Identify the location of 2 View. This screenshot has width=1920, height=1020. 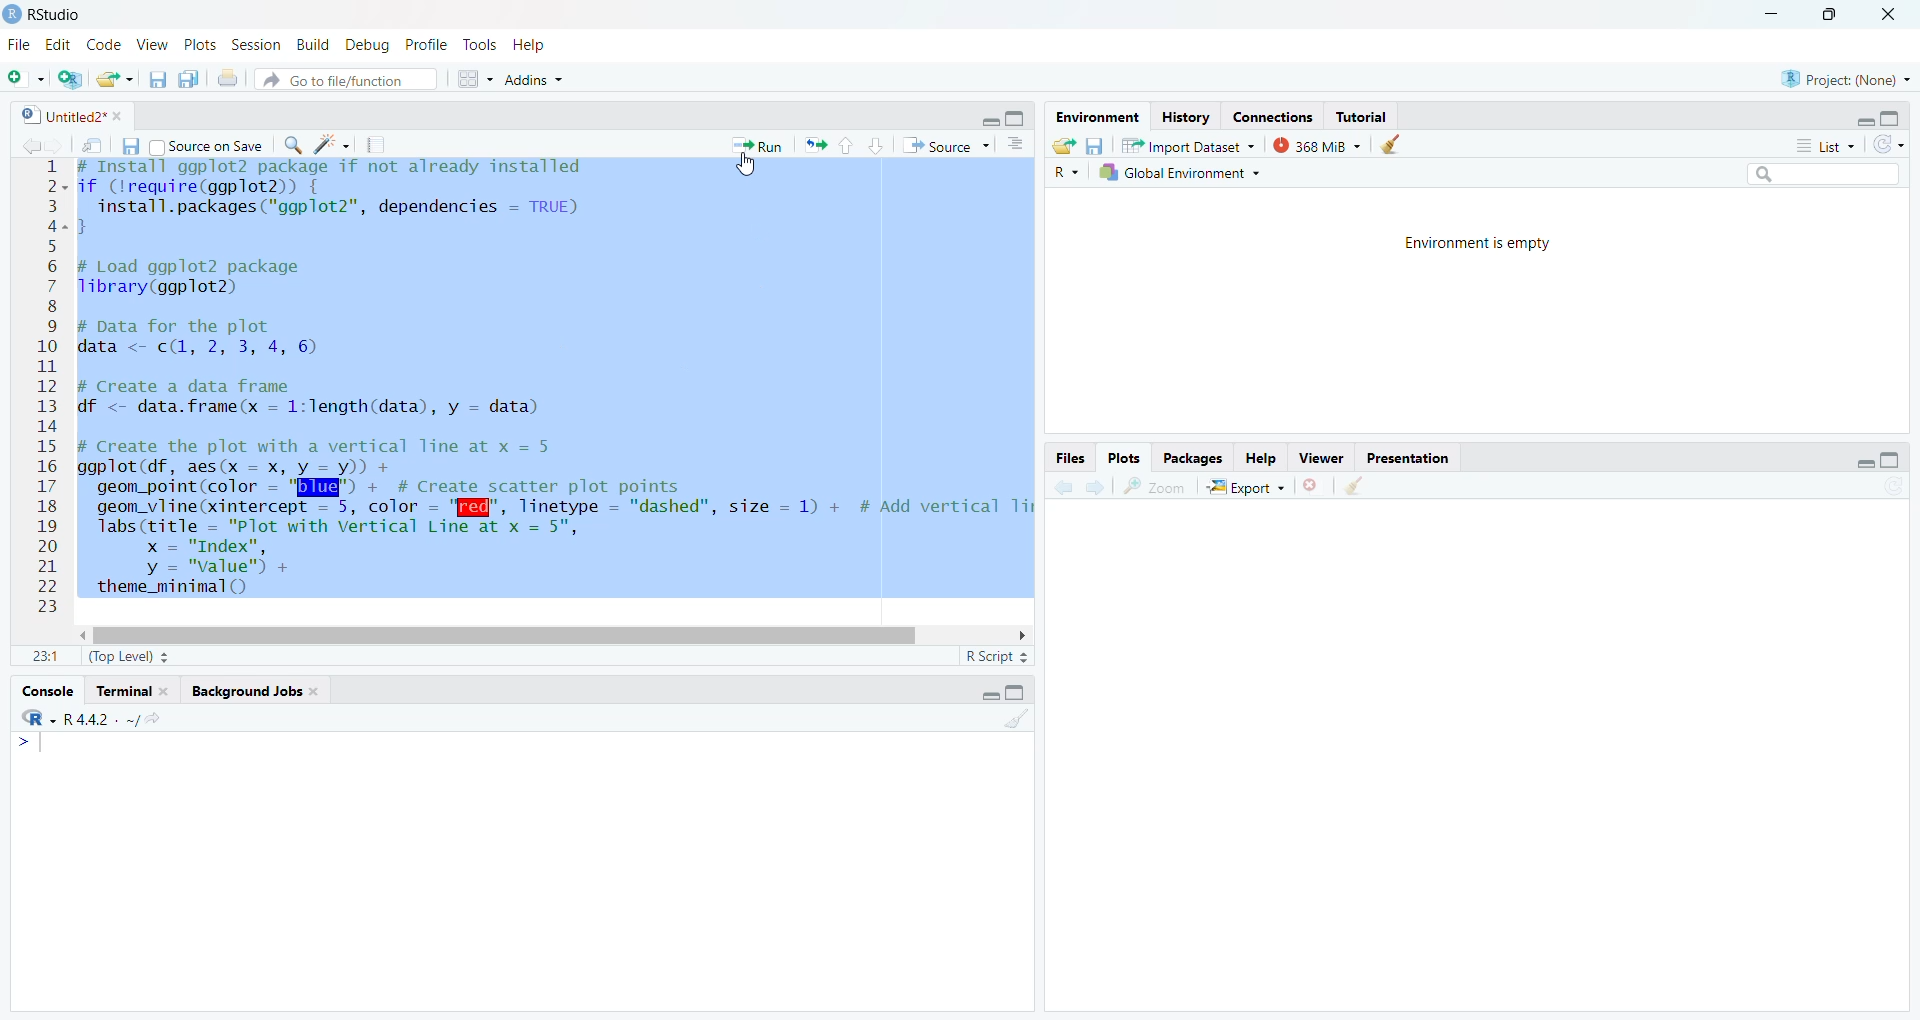
(153, 46).